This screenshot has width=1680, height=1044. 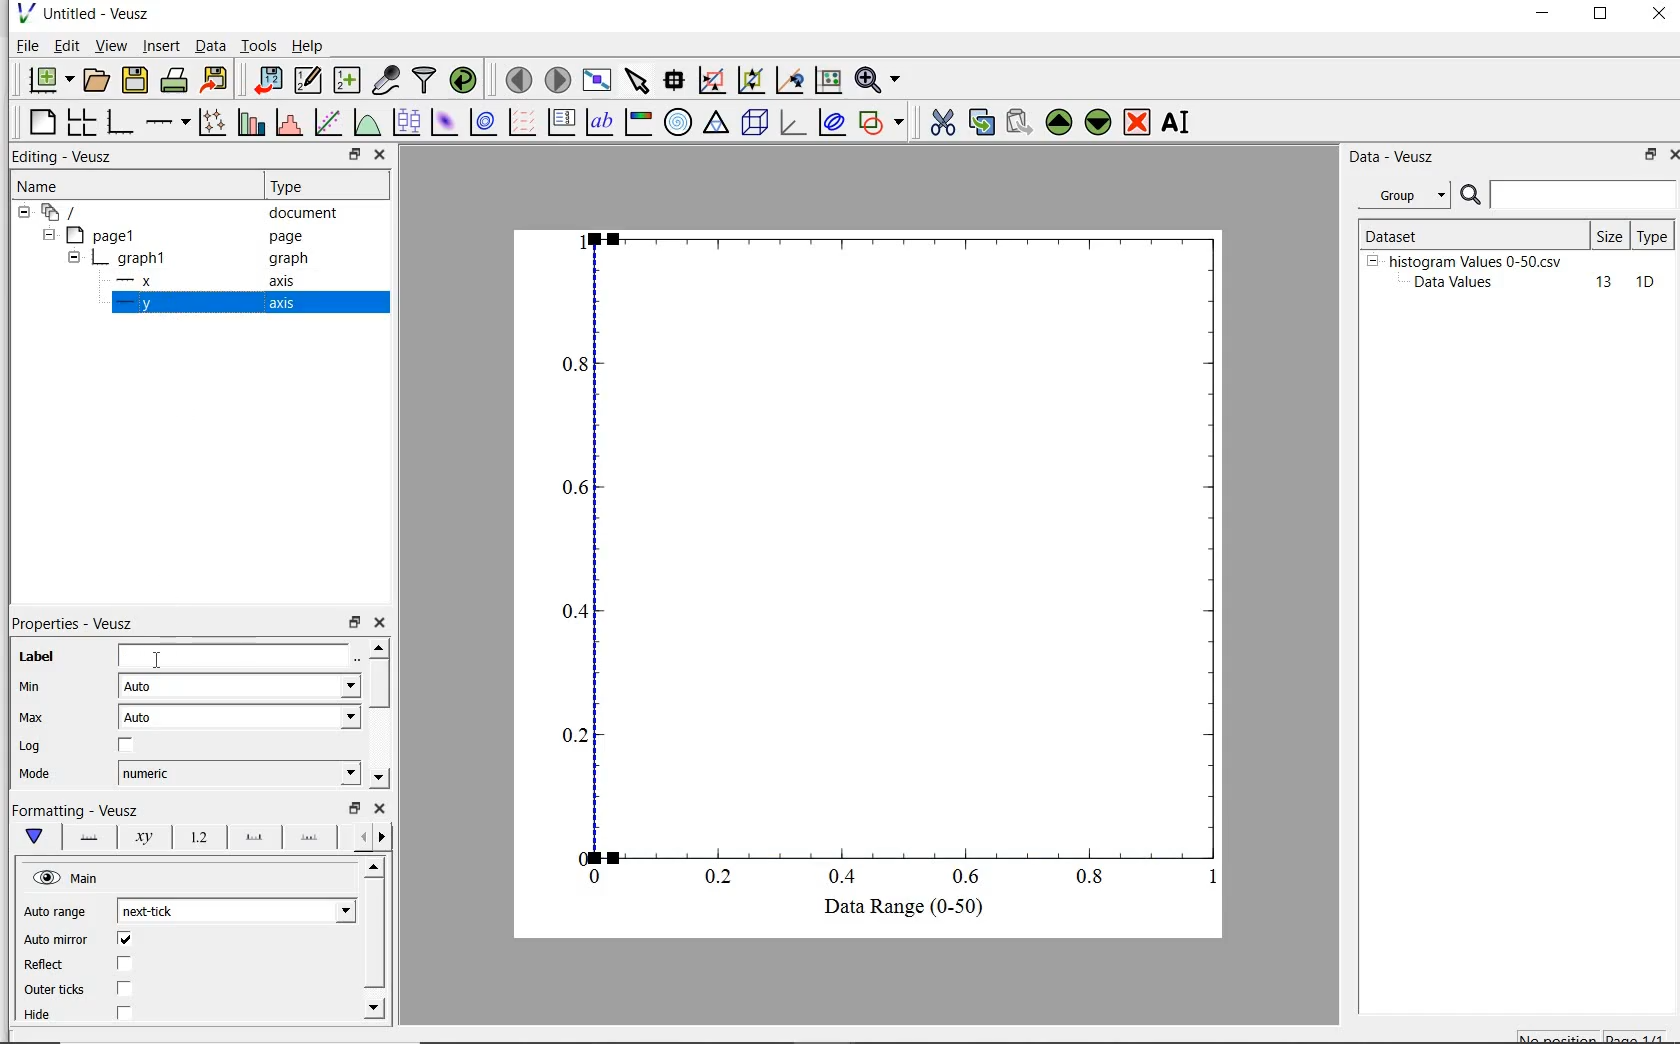 I want to click on close, so click(x=381, y=155).